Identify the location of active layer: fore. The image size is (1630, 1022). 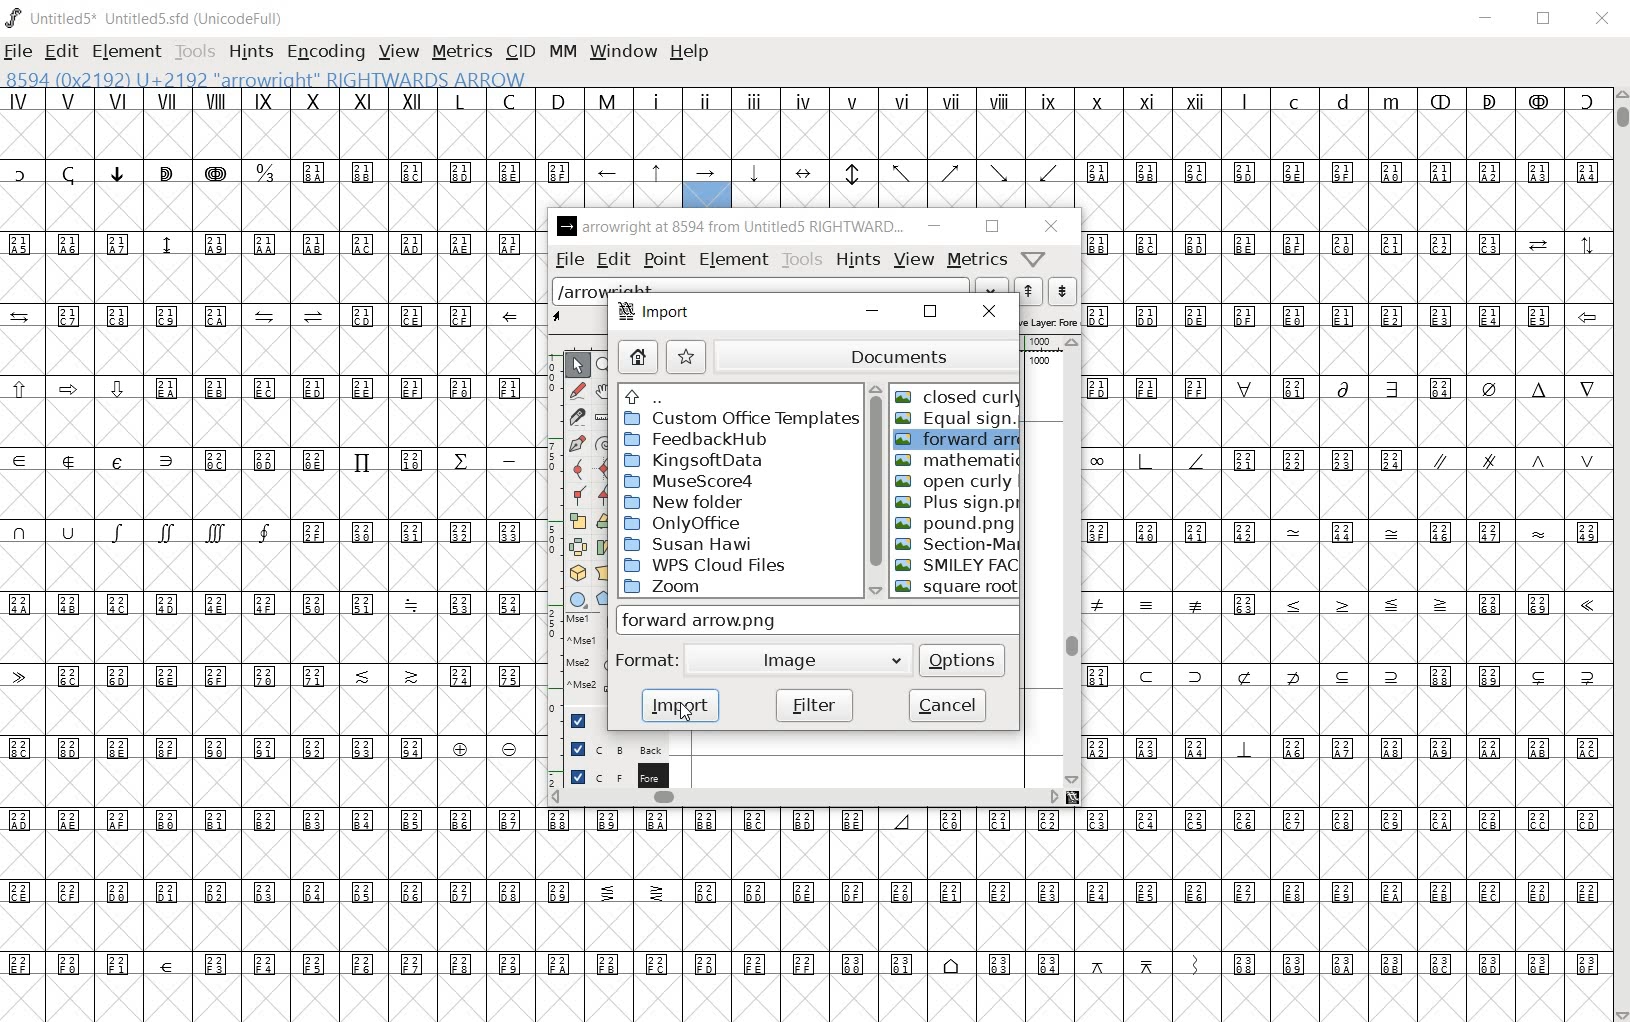
(1049, 320).